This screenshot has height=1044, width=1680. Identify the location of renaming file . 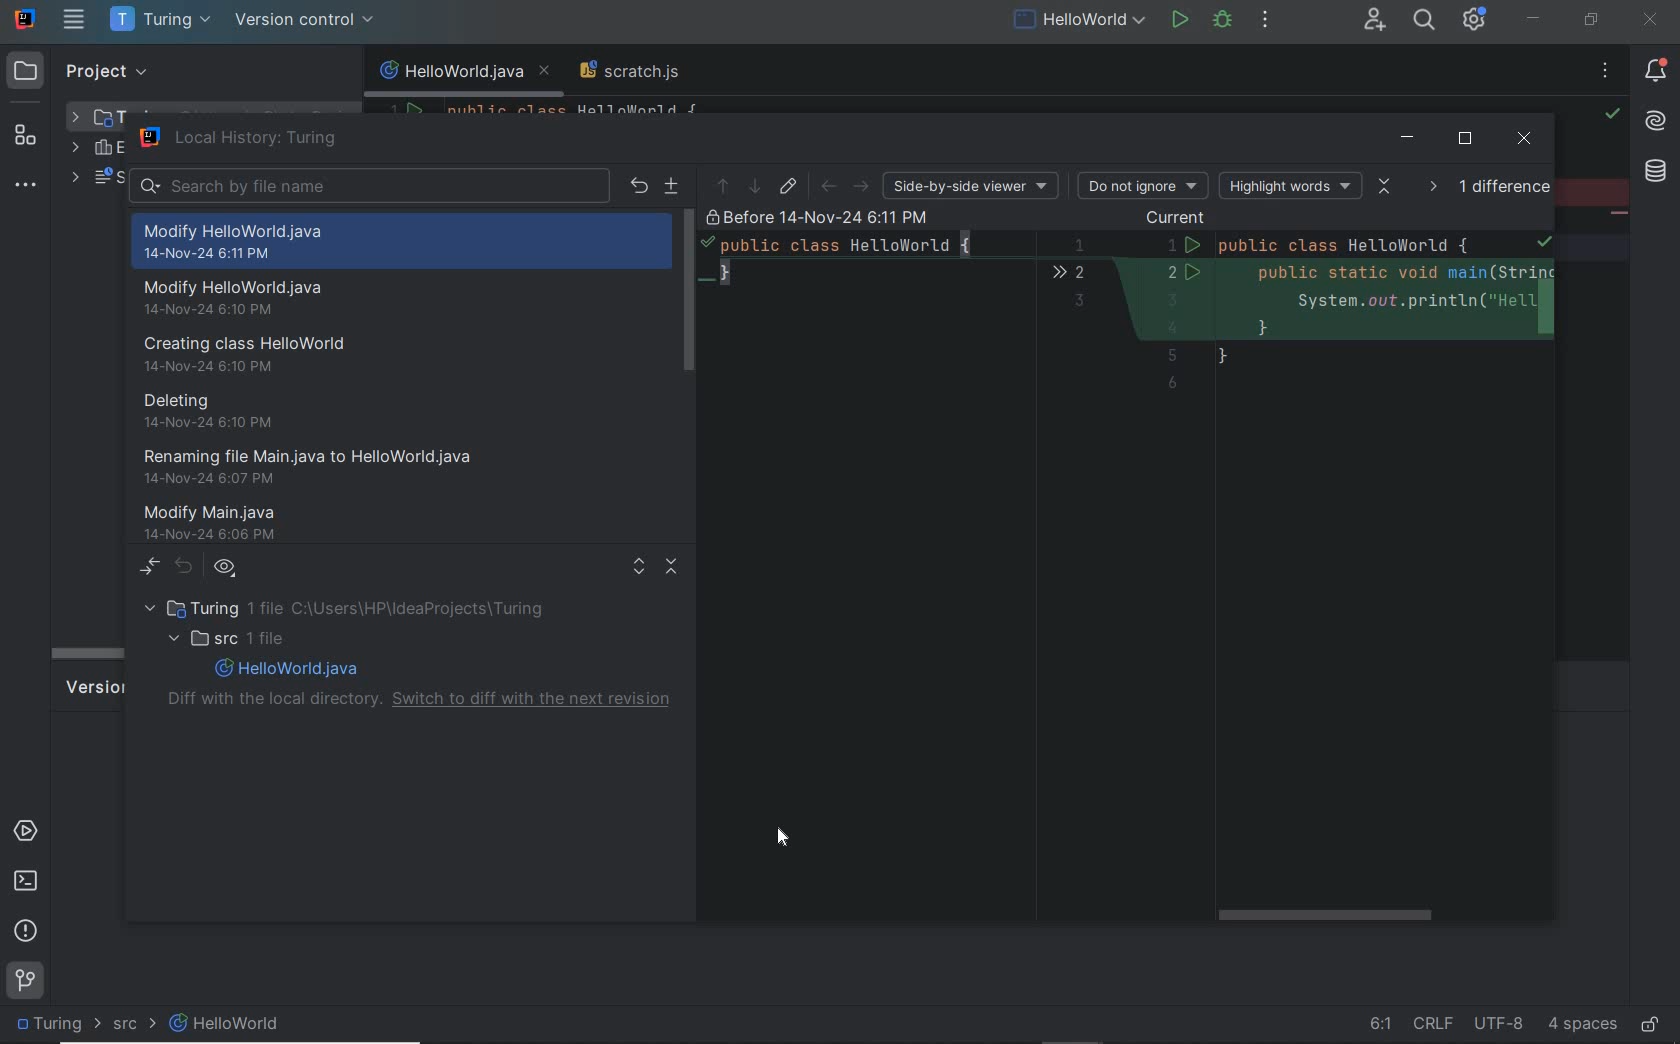
(306, 465).